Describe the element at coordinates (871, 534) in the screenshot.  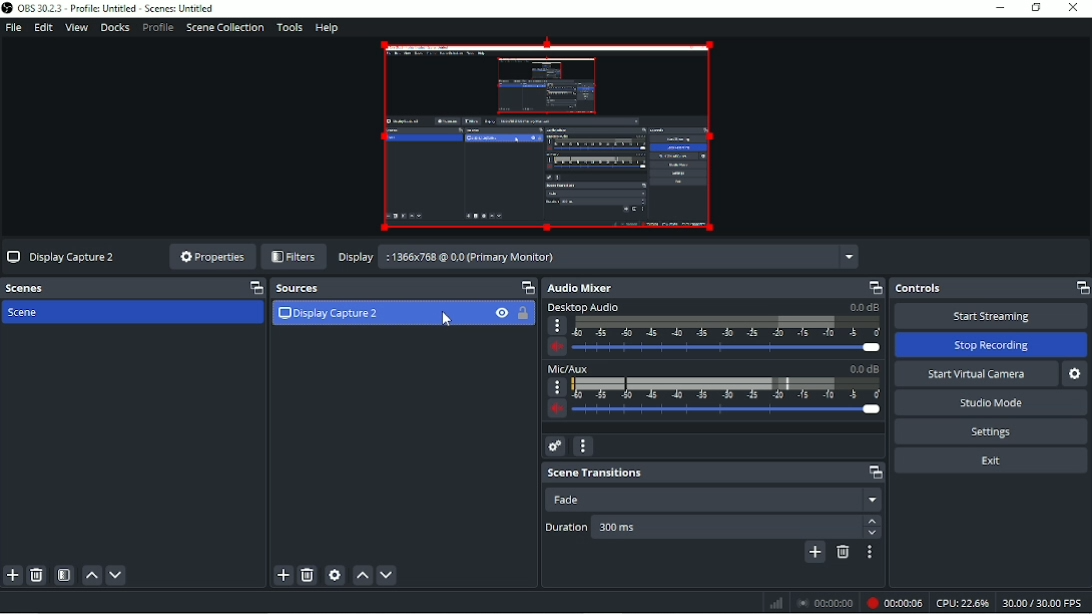
I see `down arrow` at that location.